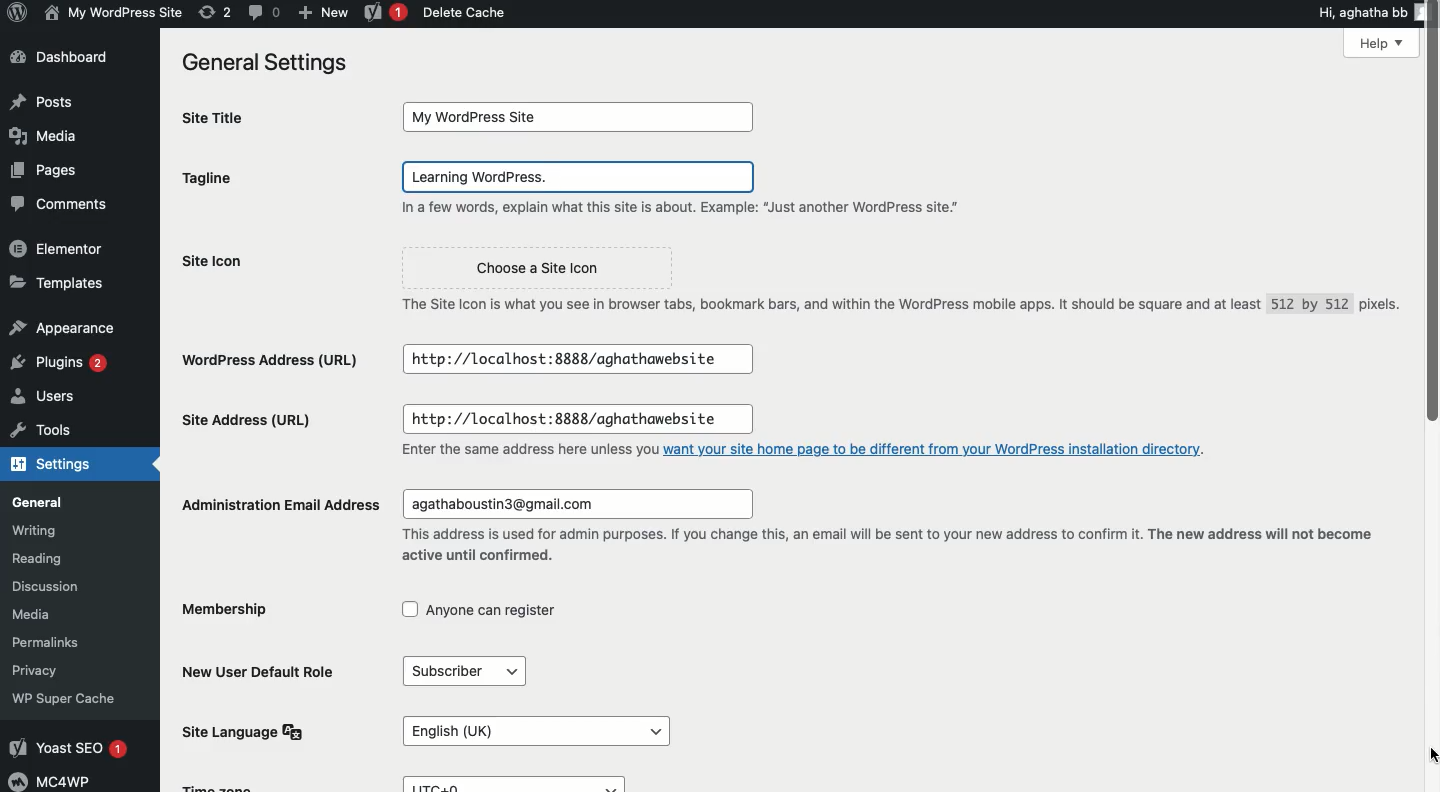 This screenshot has height=792, width=1440. I want to click on Site title, so click(223, 117).